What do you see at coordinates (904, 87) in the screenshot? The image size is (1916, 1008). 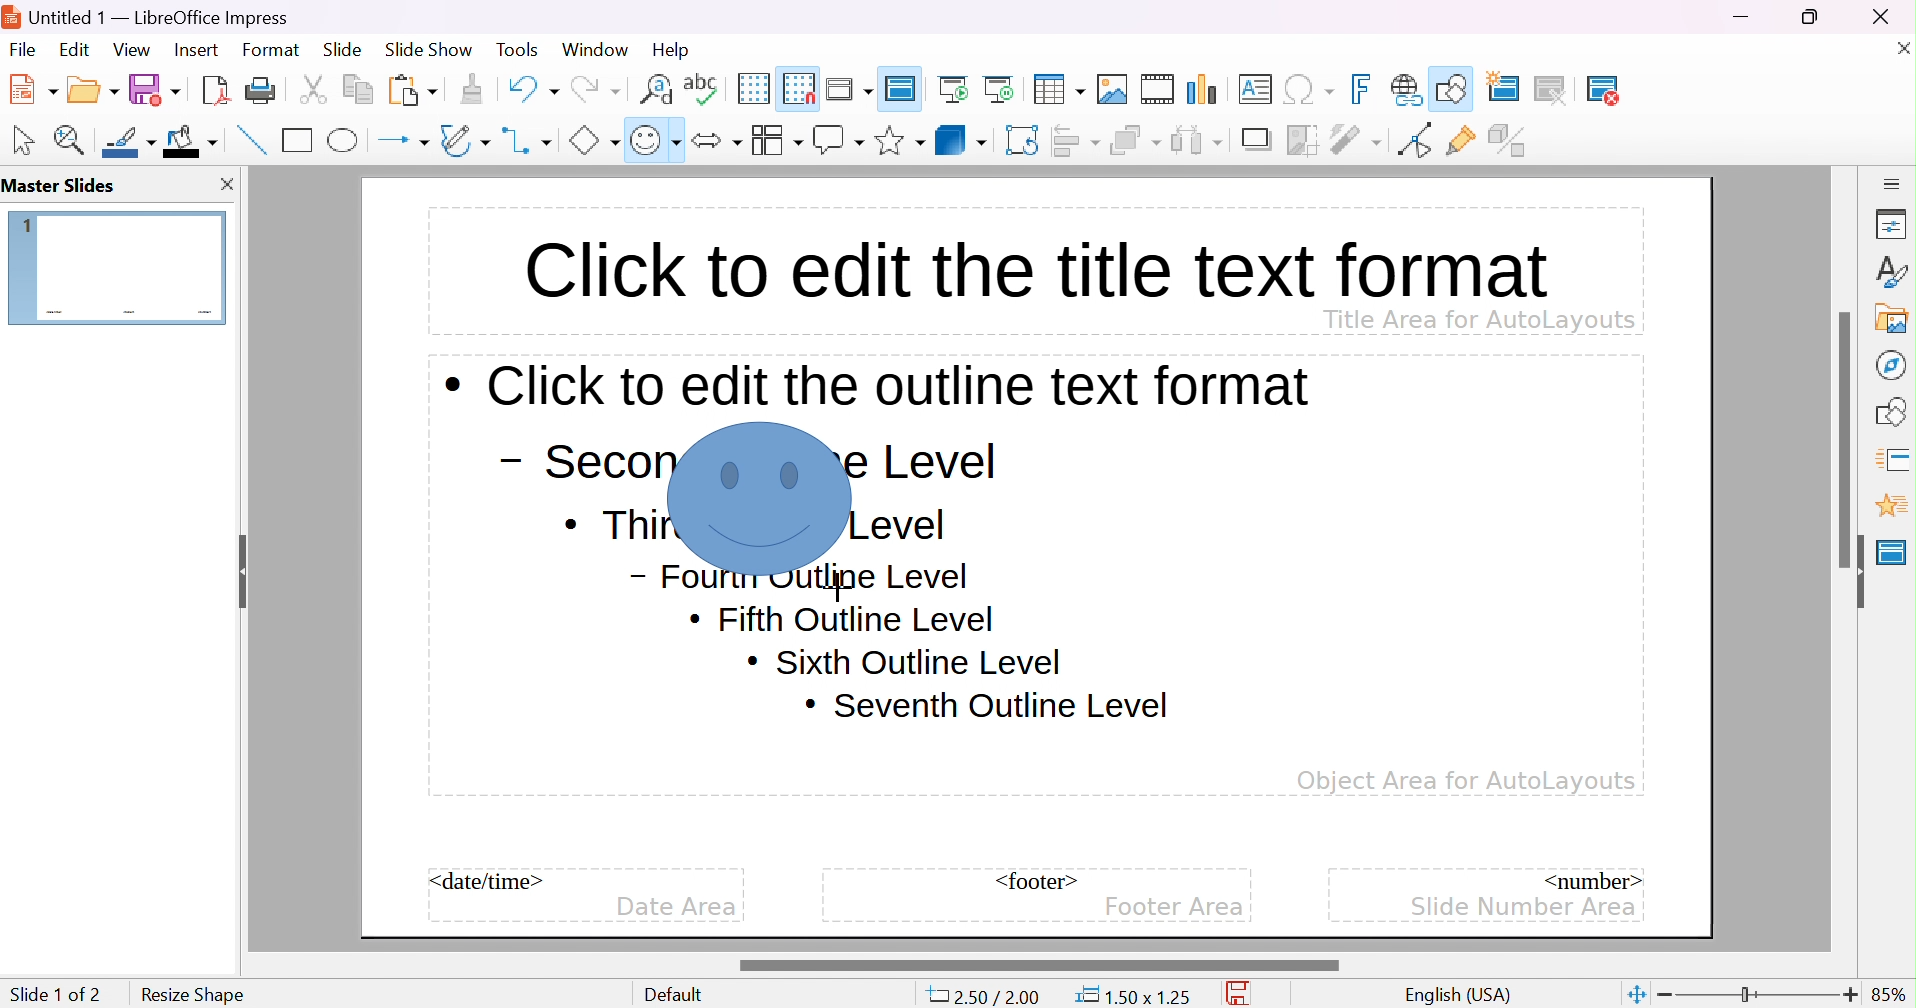 I see `master slide` at bounding box center [904, 87].